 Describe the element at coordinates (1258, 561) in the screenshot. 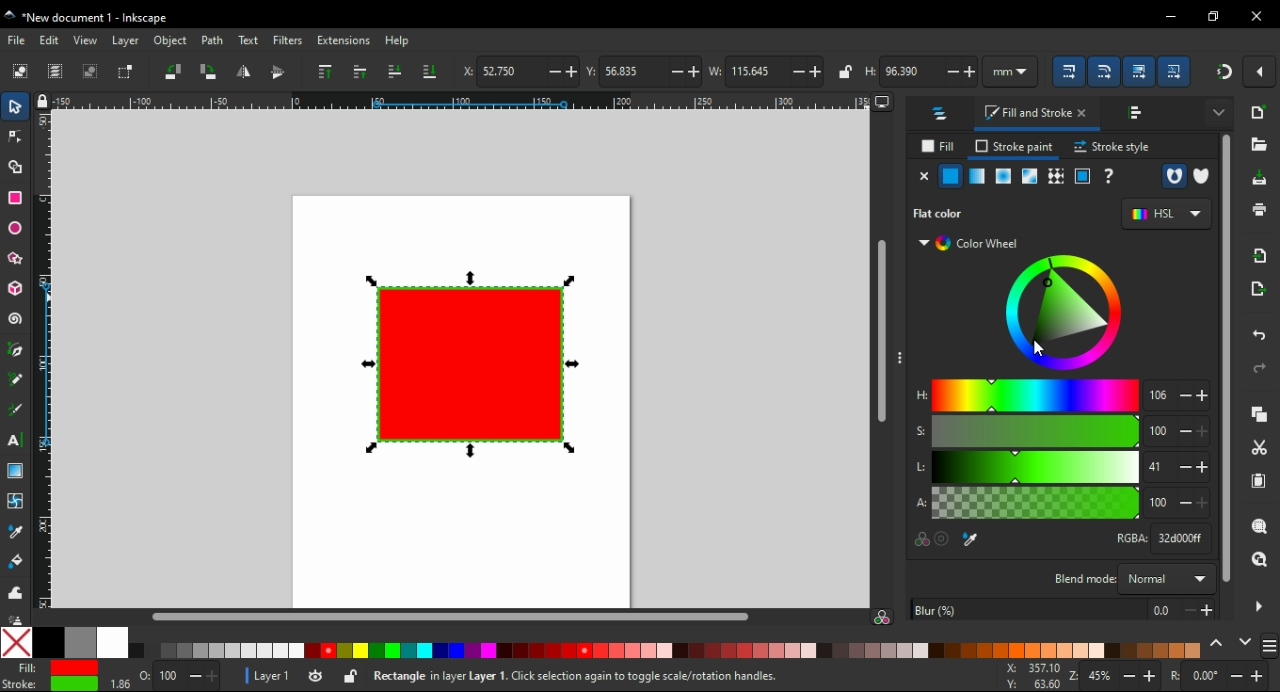

I see `zoom drawing` at that location.